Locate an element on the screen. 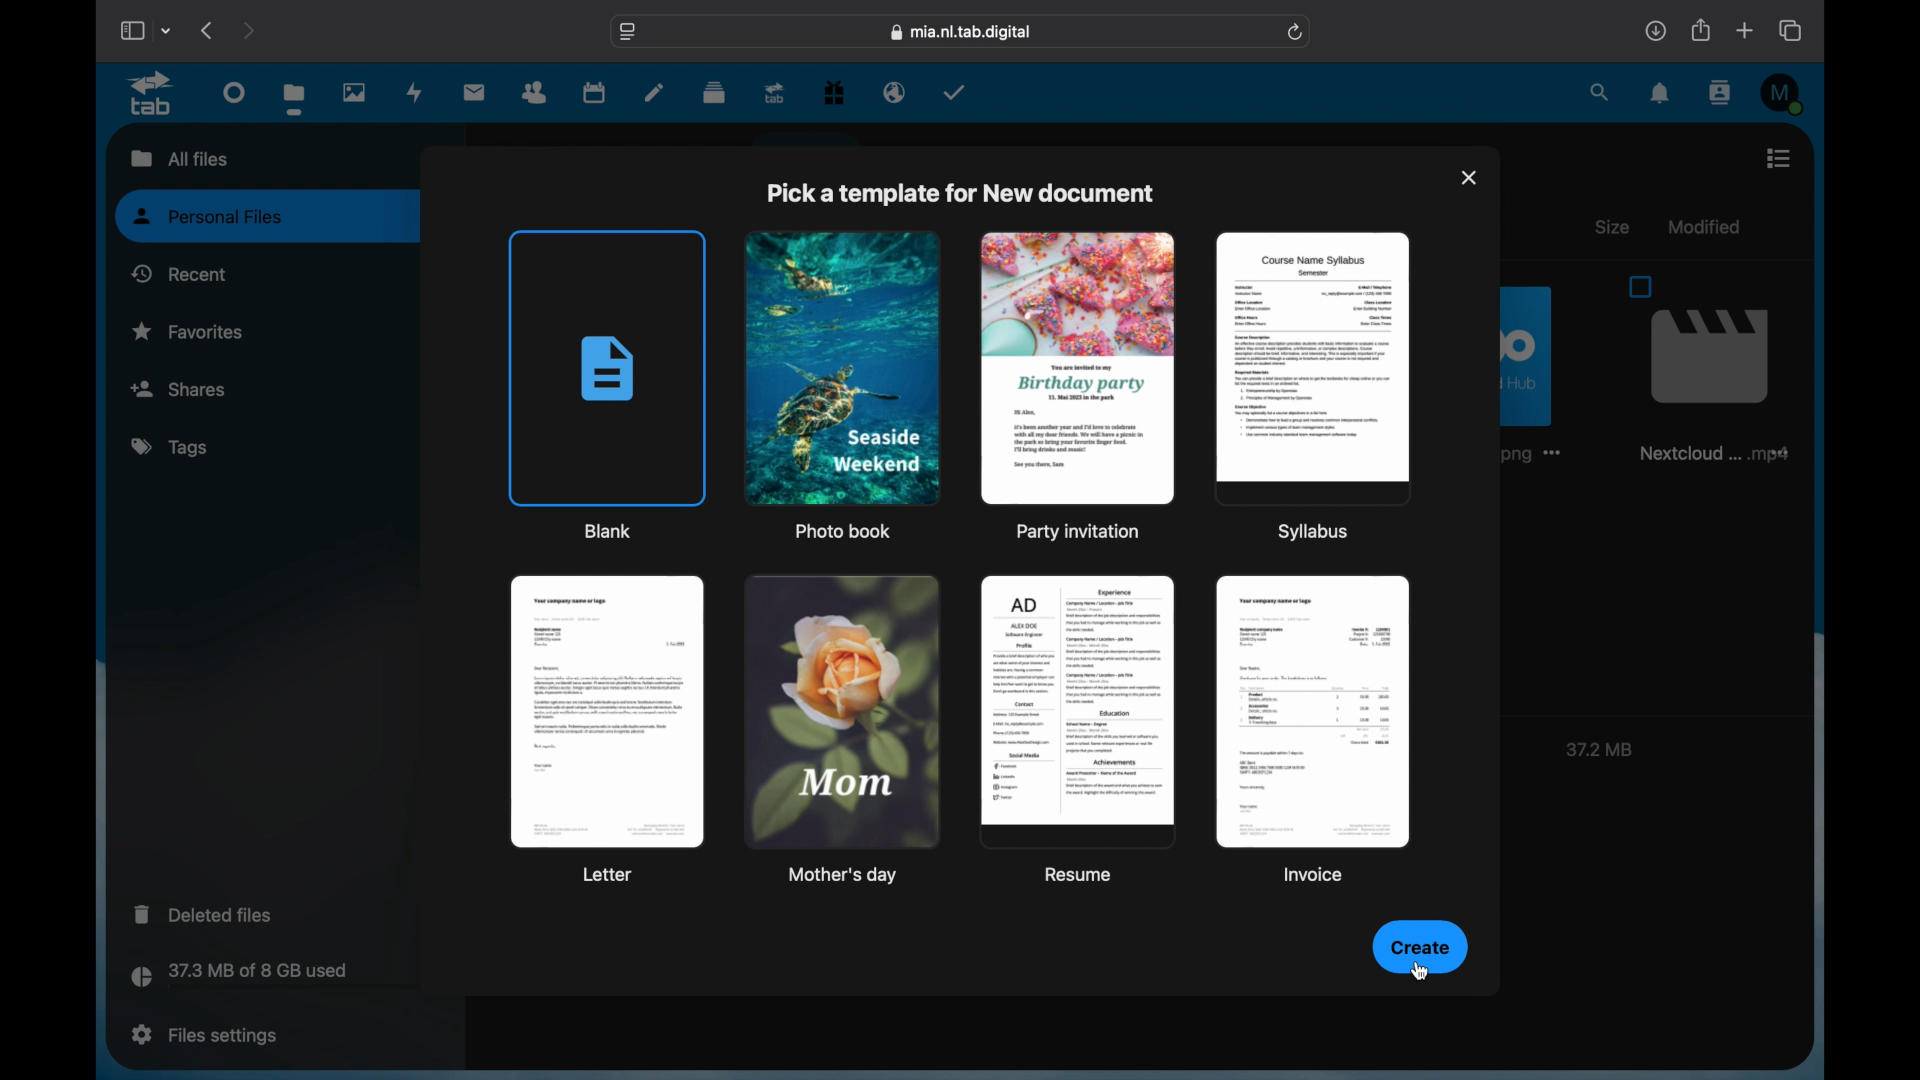 The height and width of the screenshot is (1080, 1920). upgrade is located at coordinates (775, 92).